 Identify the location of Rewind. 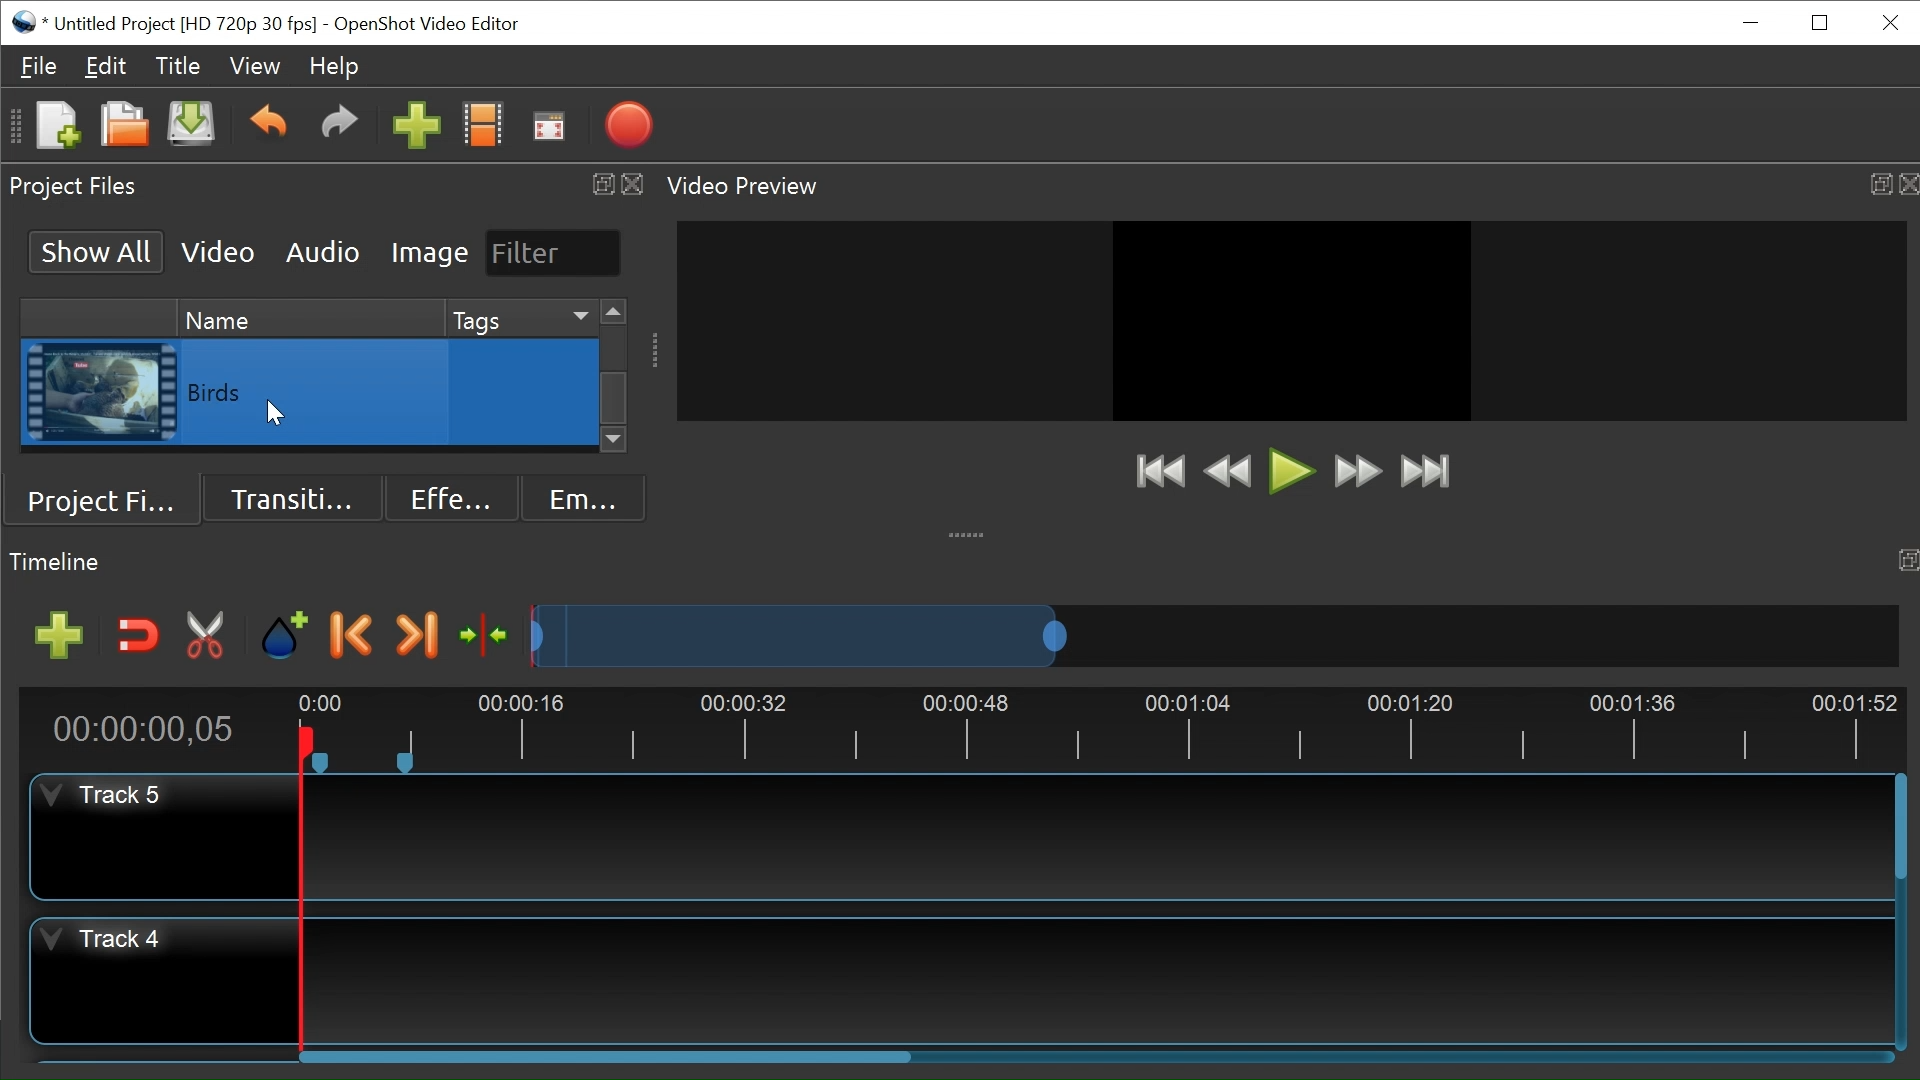
(1227, 471).